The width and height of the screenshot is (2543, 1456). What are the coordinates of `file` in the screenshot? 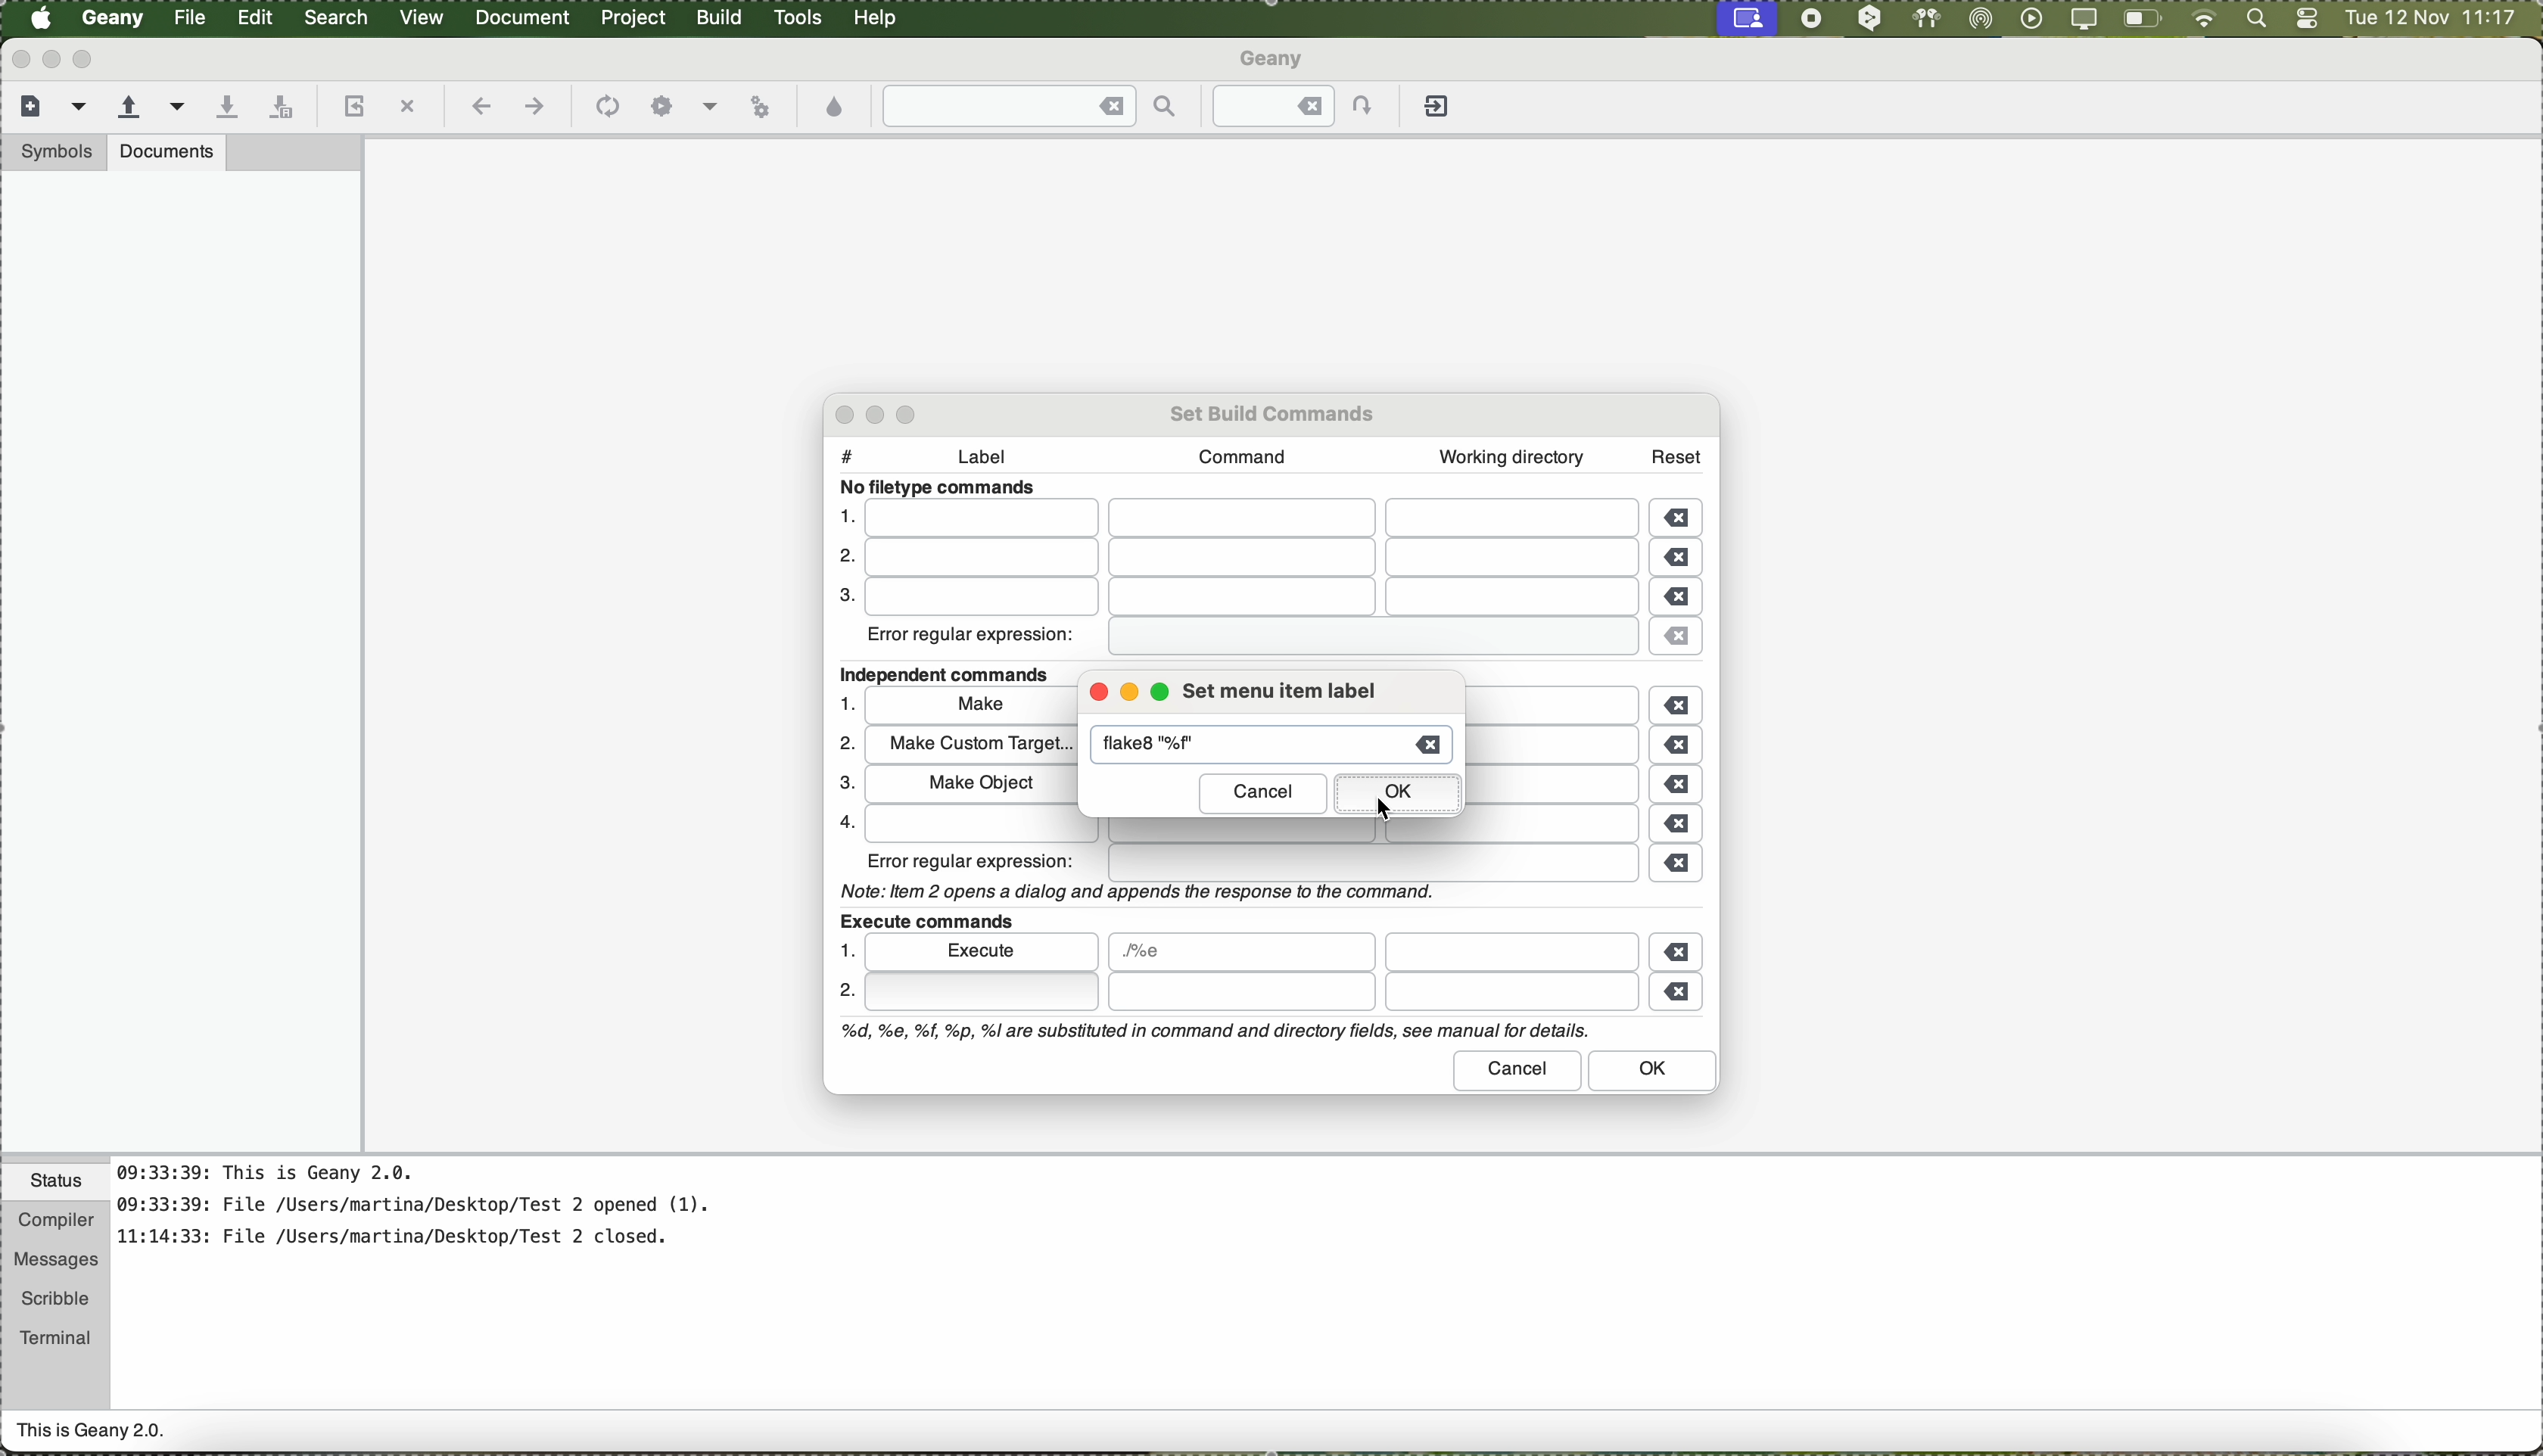 It's located at (1562, 704).